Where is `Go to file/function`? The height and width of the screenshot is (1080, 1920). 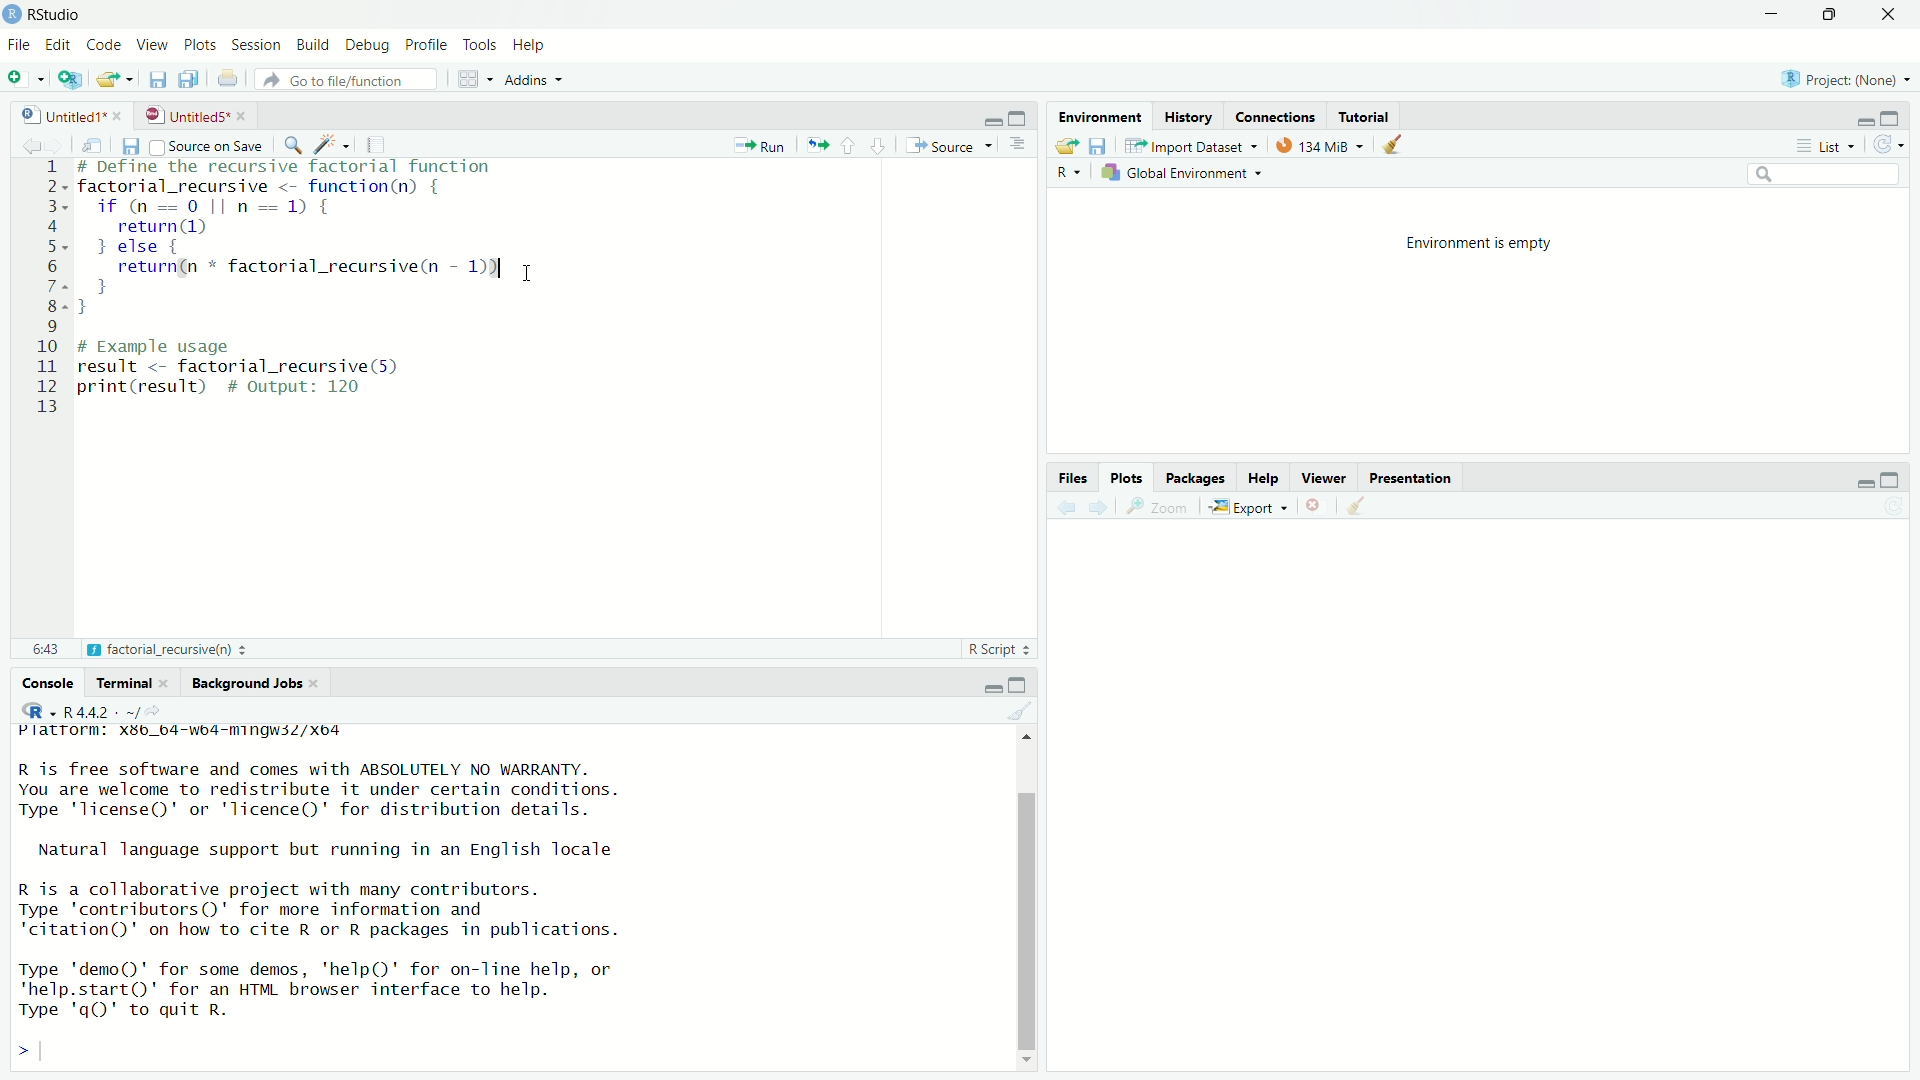
Go to file/function is located at coordinates (353, 81).